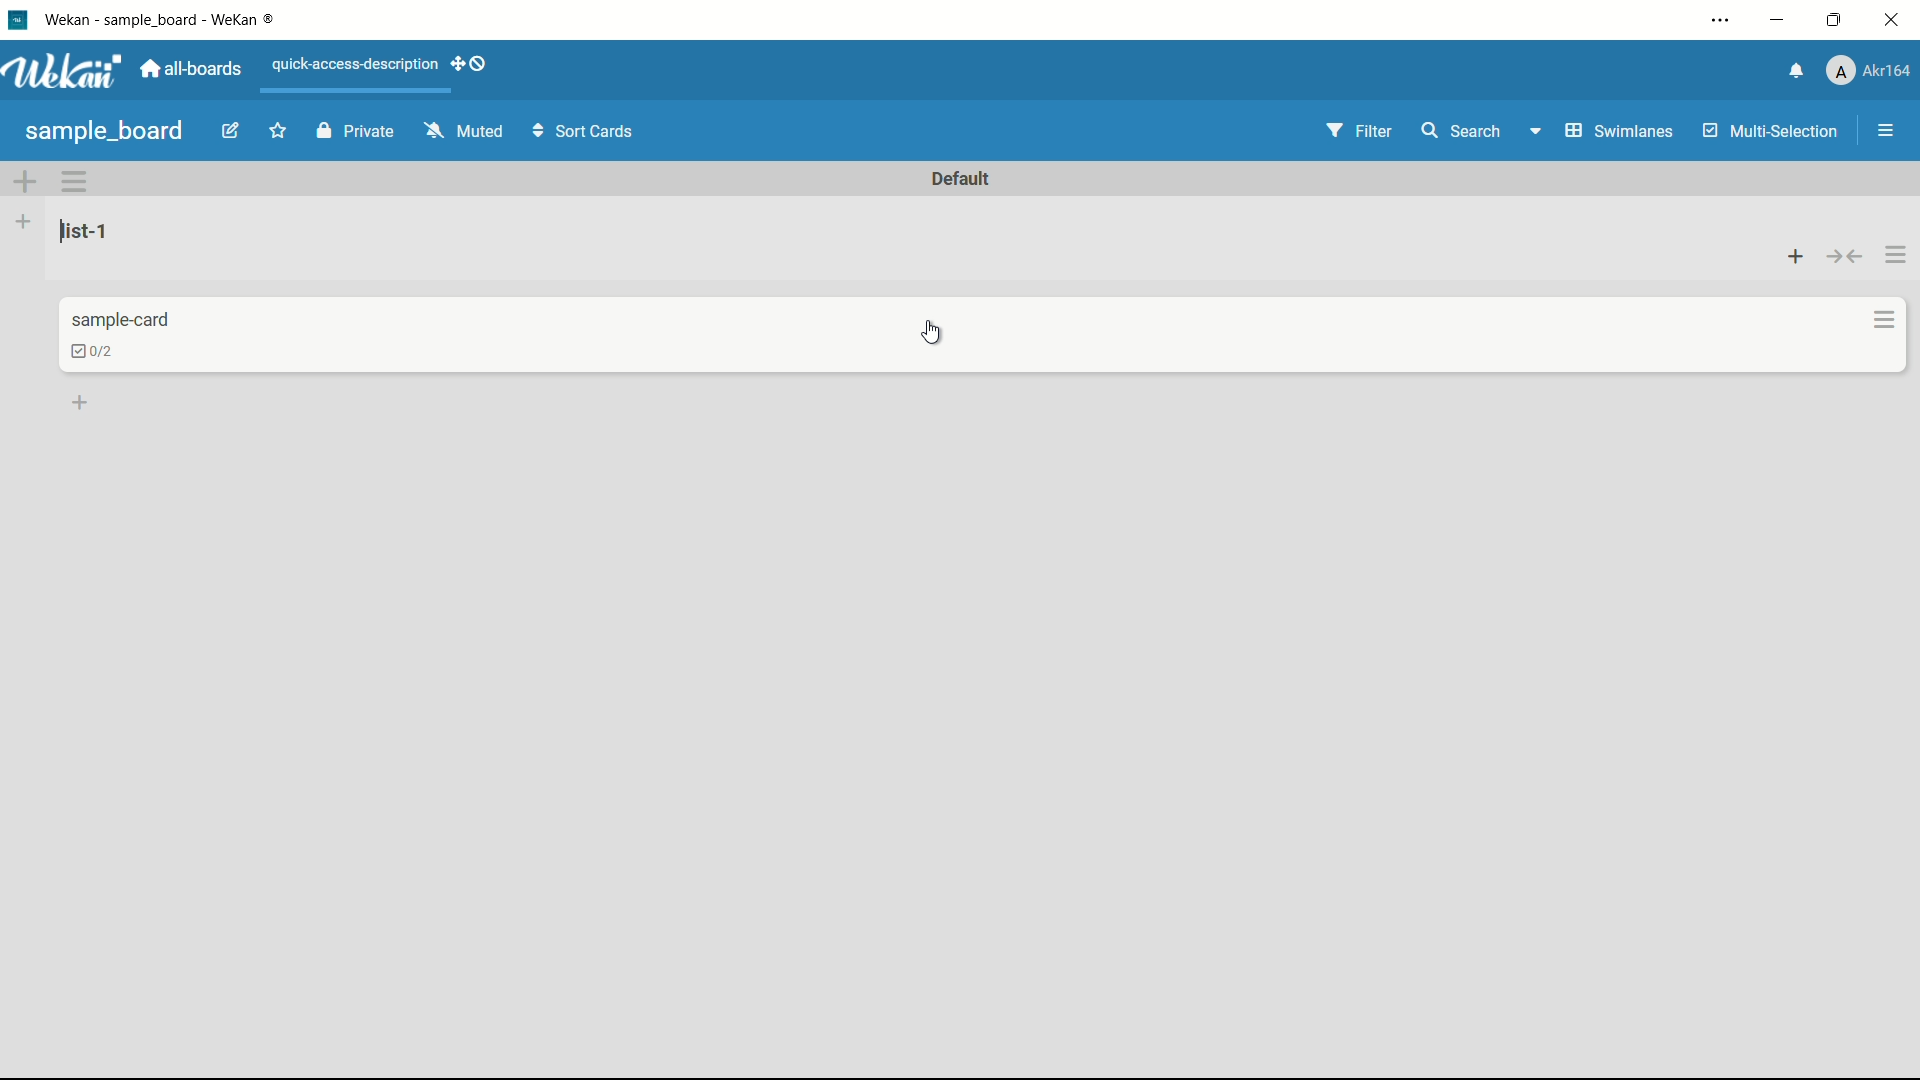  What do you see at coordinates (76, 182) in the screenshot?
I see `swimlane actions` at bounding box center [76, 182].